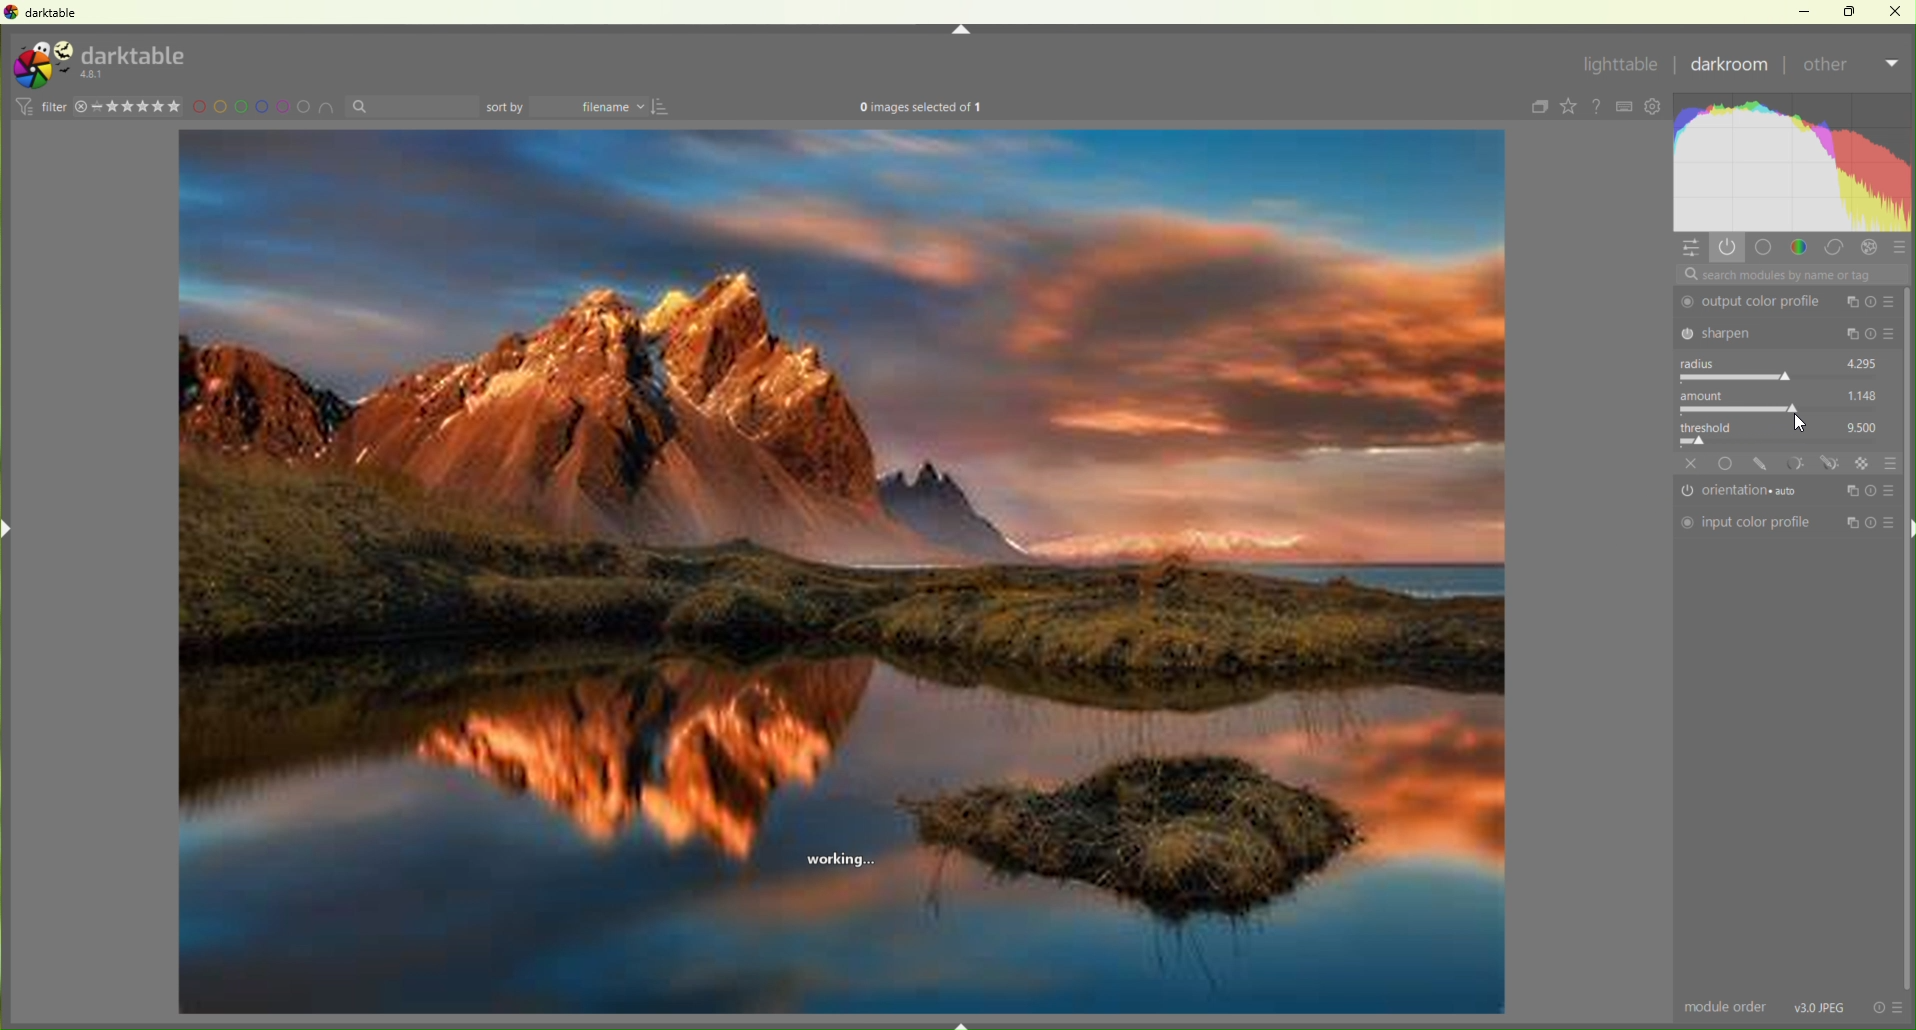  What do you see at coordinates (1835, 249) in the screenshot?
I see `correct` at bounding box center [1835, 249].